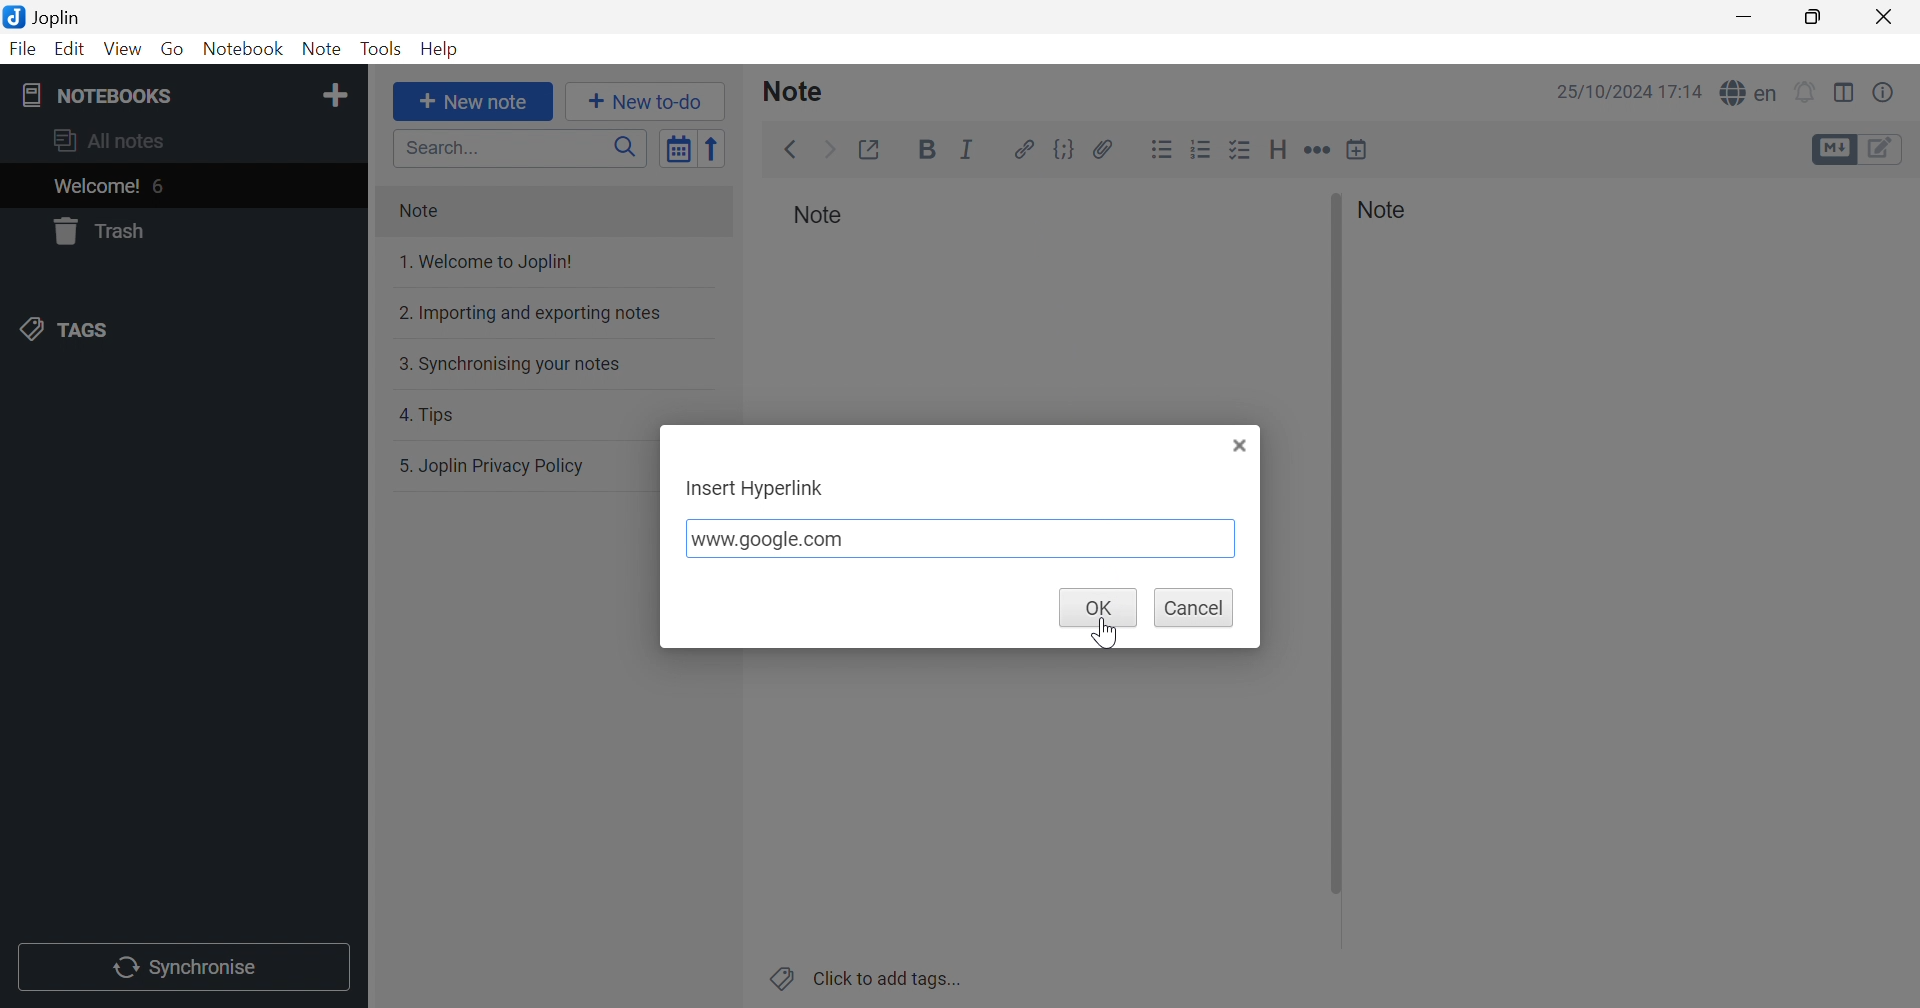  What do you see at coordinates (552, 213) in the screenshot?
I see `Note` at bounding box center [552, 213].